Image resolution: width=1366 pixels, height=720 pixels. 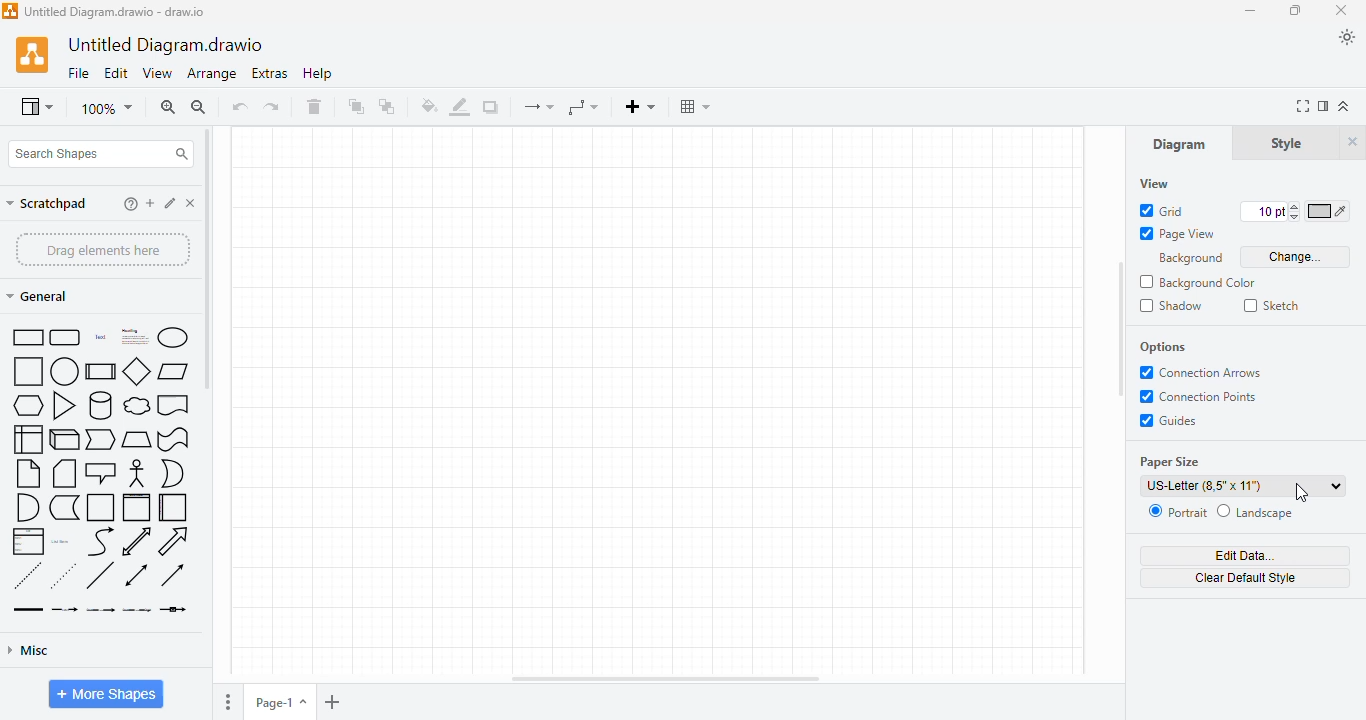 What do you see at coordinates (1178, 234) in the screenshot?
I see `page view` at bounding box center [1178, 234].